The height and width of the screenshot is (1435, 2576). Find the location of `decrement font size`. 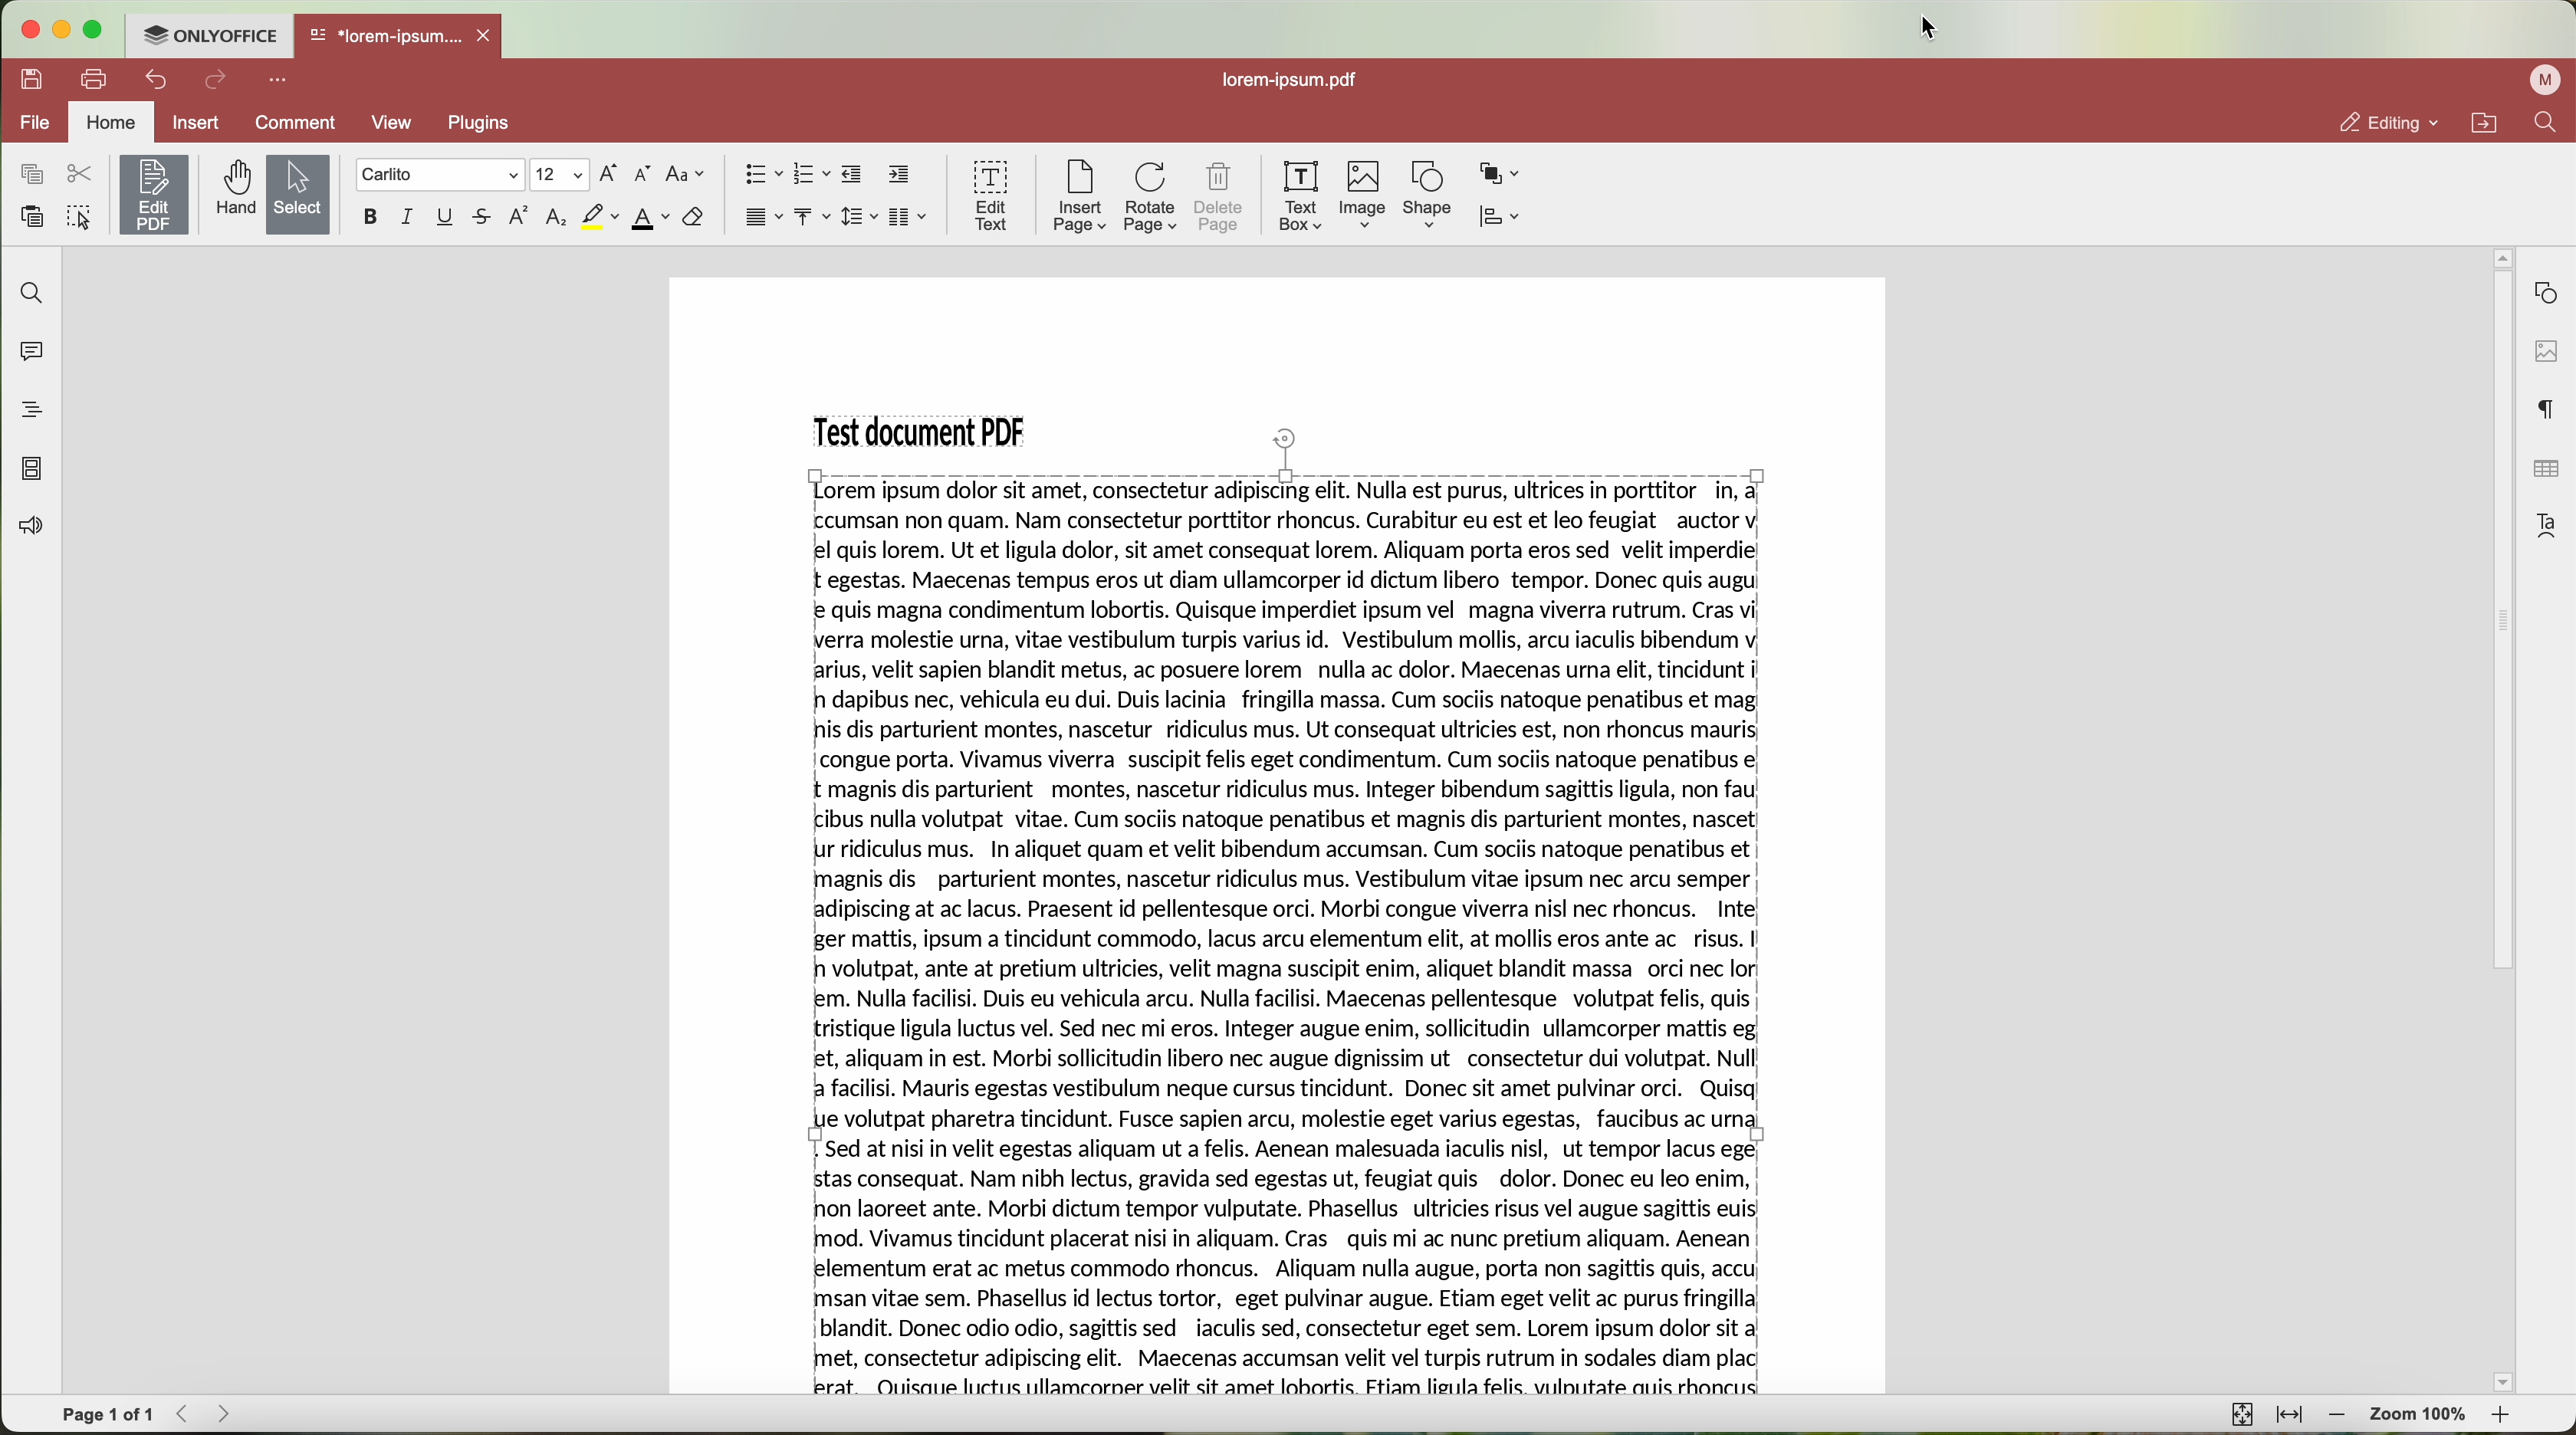

decrement font size is located at coordinates (645, 175).